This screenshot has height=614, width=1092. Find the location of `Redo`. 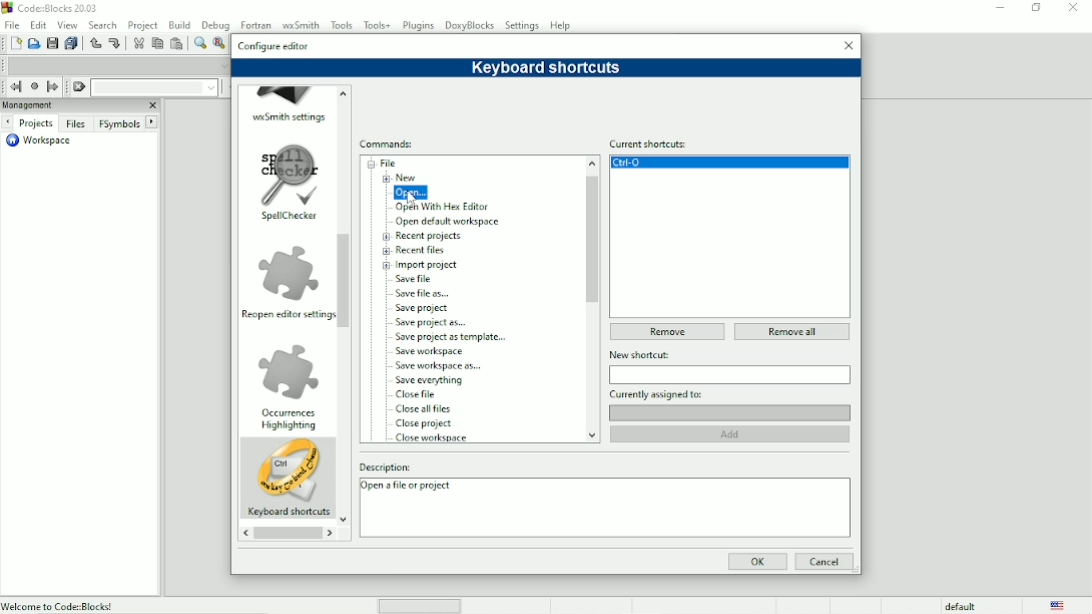

Redo is located at coordinates (117, 44).